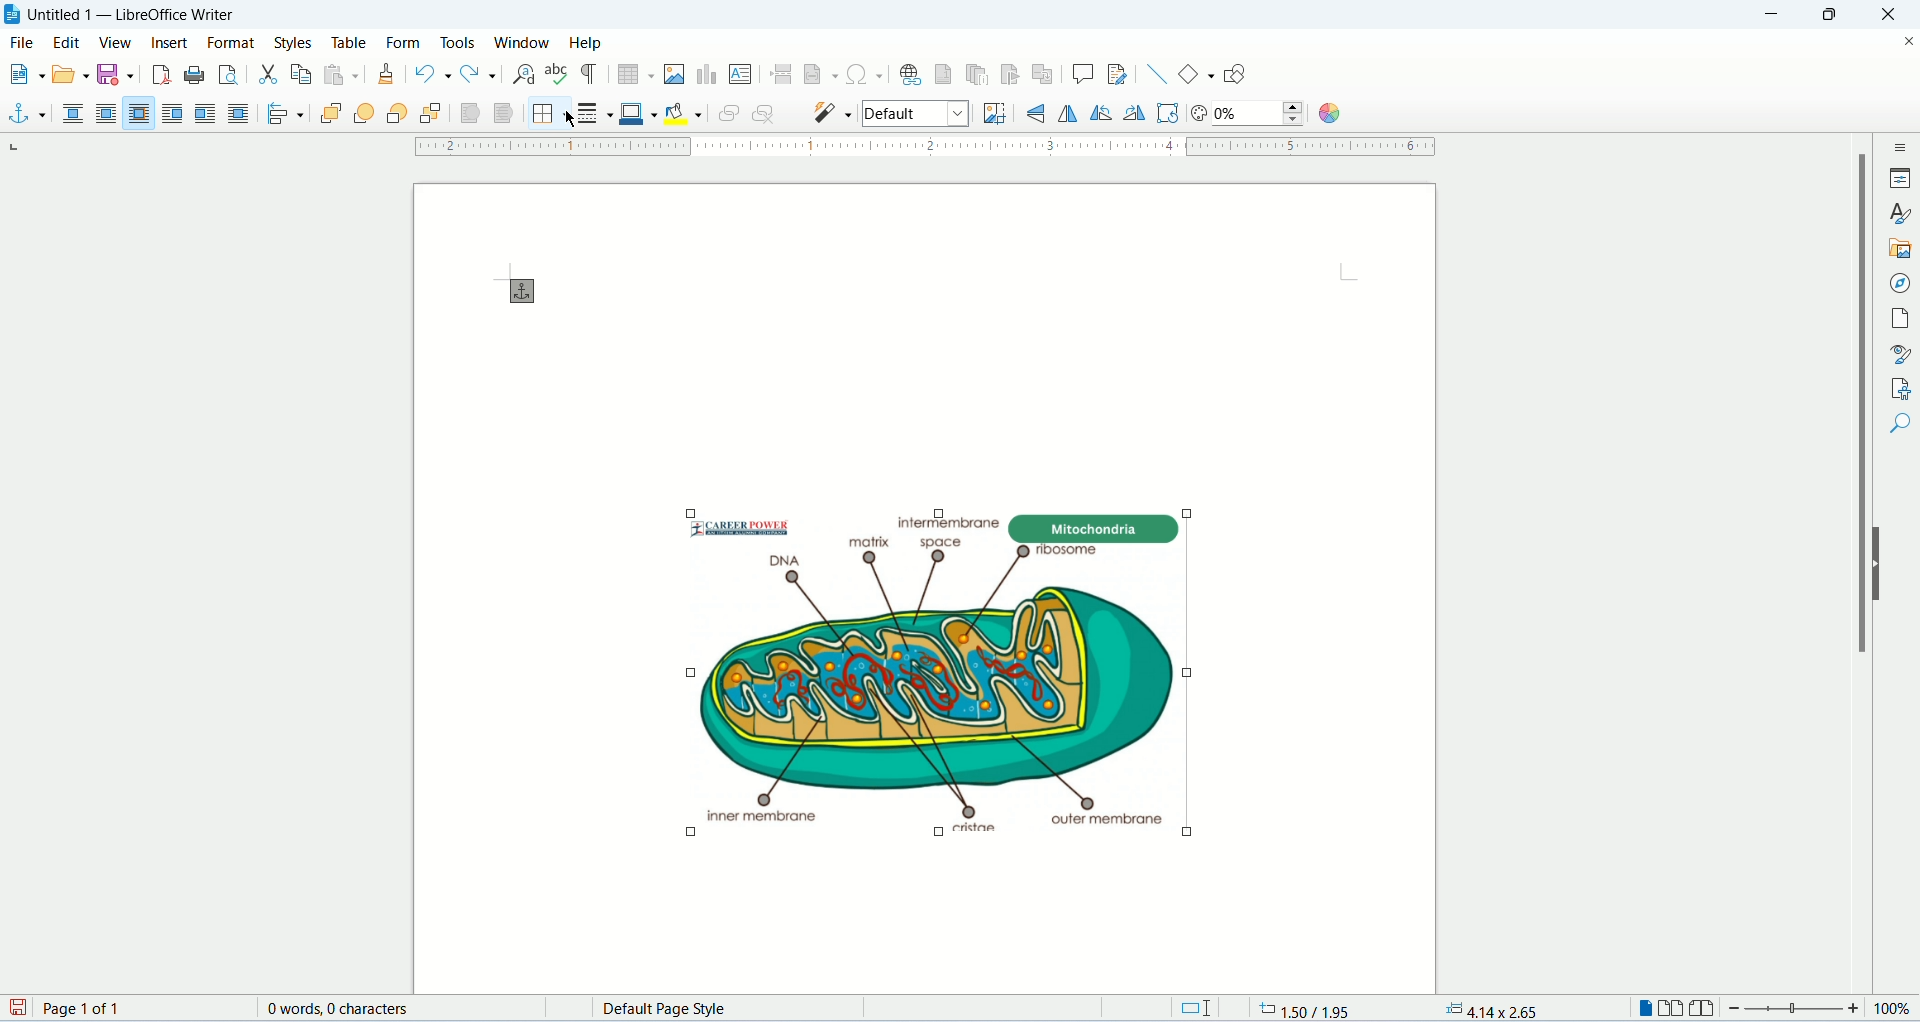 This screenshot has width=1920, height=1022. I want to click on optimal, so click(139, 112).